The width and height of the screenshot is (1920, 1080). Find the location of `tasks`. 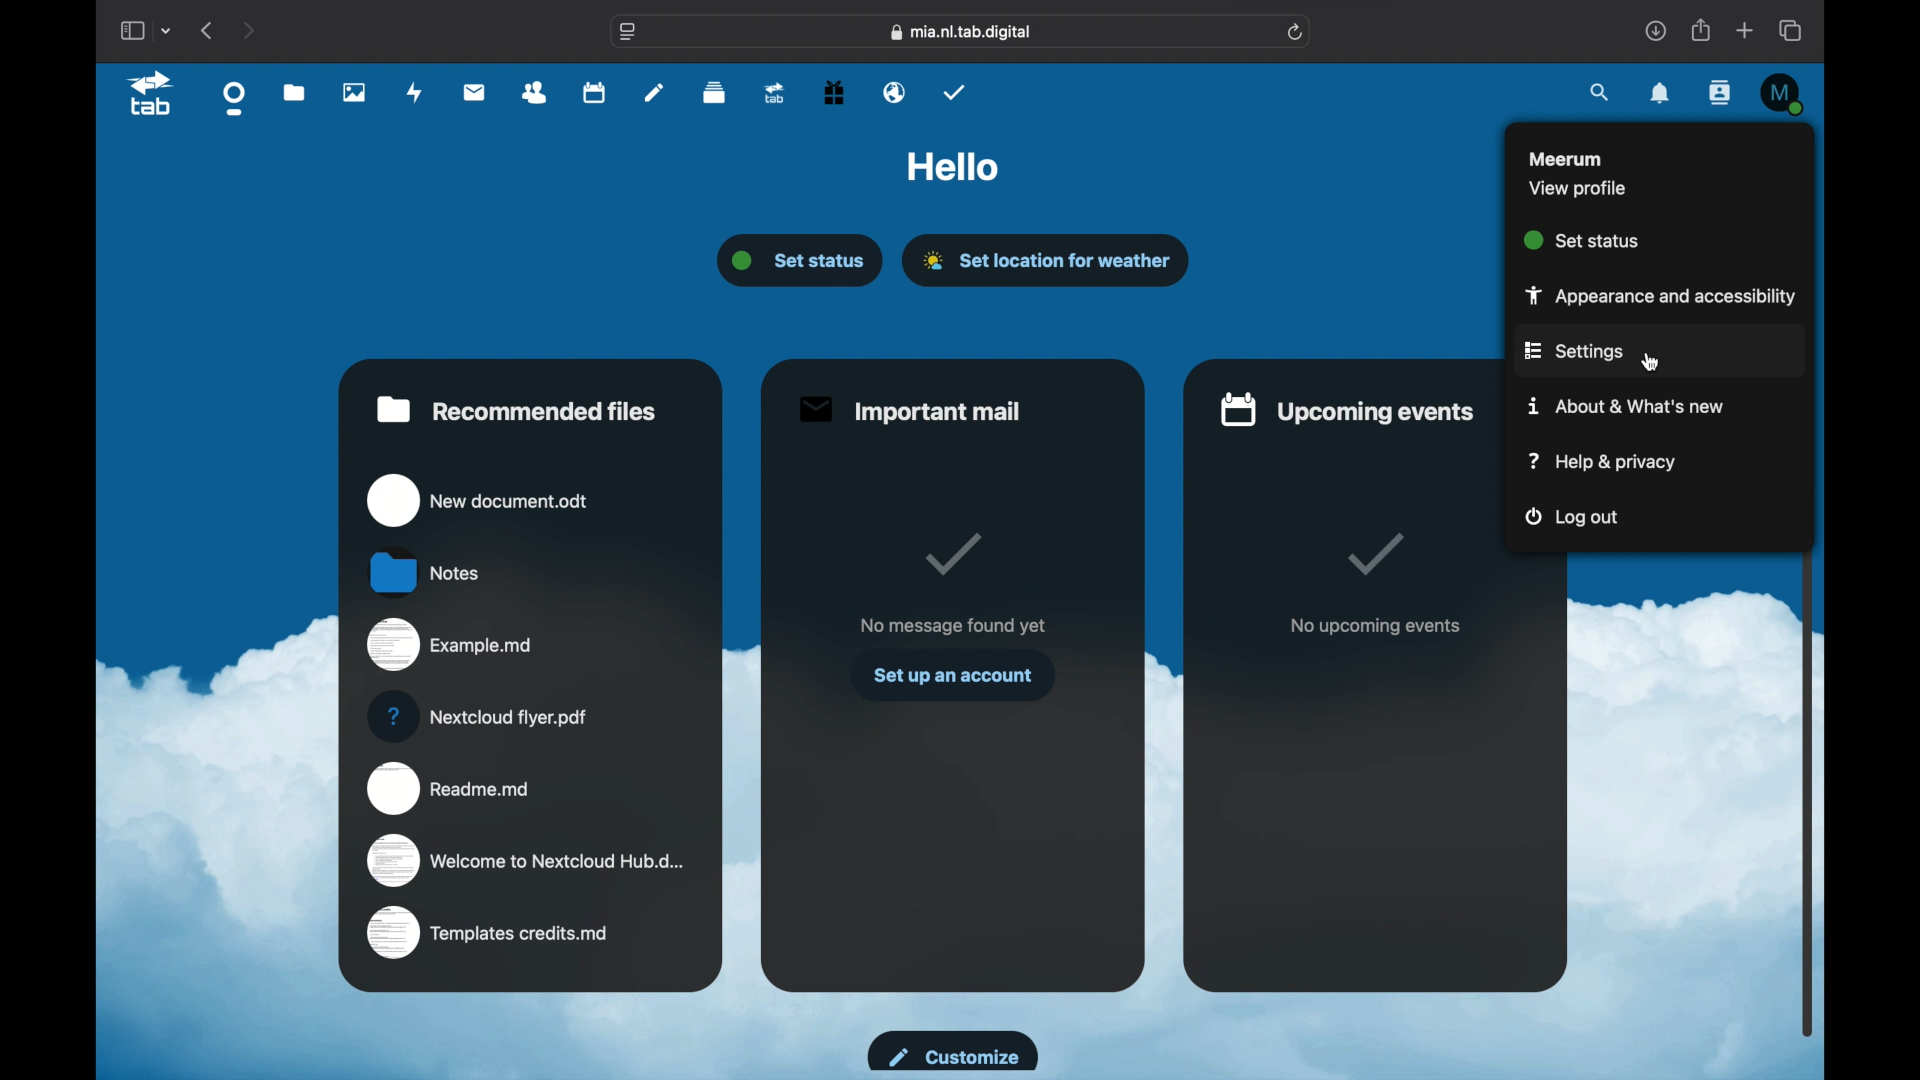

tasks is located at coordinates (955, 91).